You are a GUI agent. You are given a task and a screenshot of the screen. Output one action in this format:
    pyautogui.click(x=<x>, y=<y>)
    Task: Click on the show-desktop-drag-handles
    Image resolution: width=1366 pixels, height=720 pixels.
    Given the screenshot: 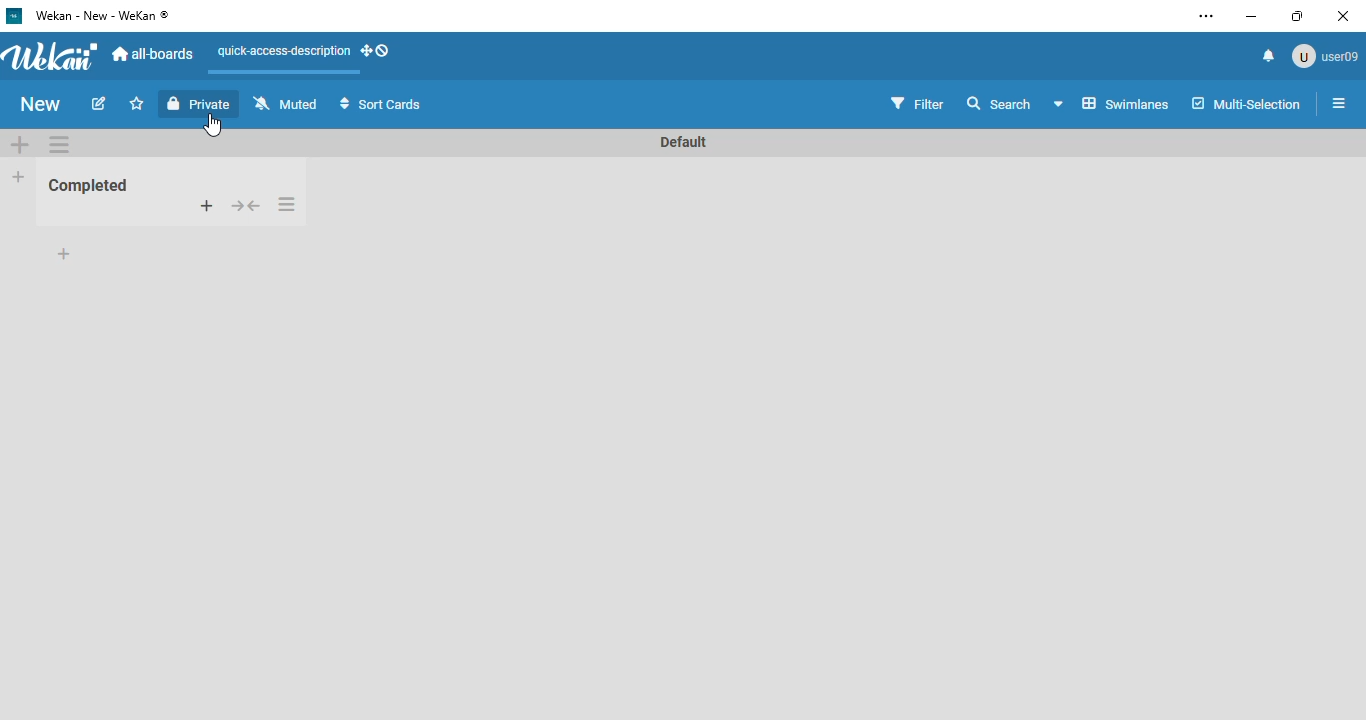 What is the action you would take?
    pyautogui.click(x=375, y=50)
    